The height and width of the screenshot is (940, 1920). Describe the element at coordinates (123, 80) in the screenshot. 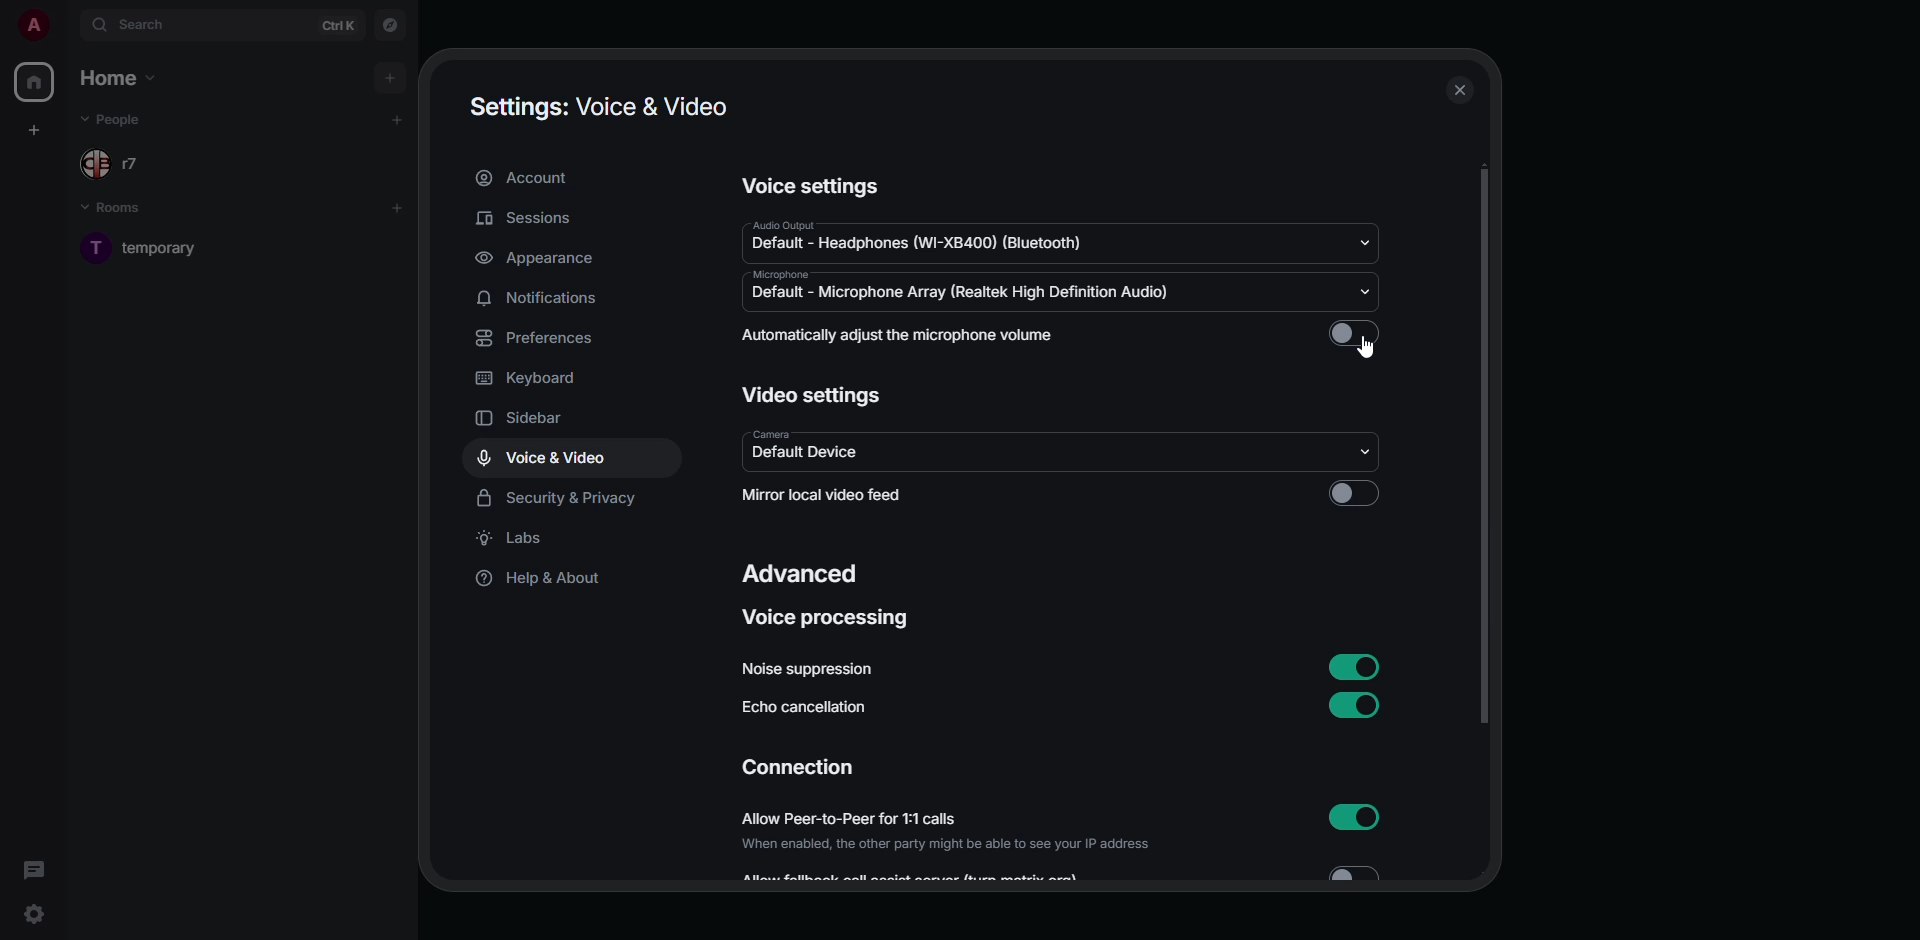

I see `home` at that location.